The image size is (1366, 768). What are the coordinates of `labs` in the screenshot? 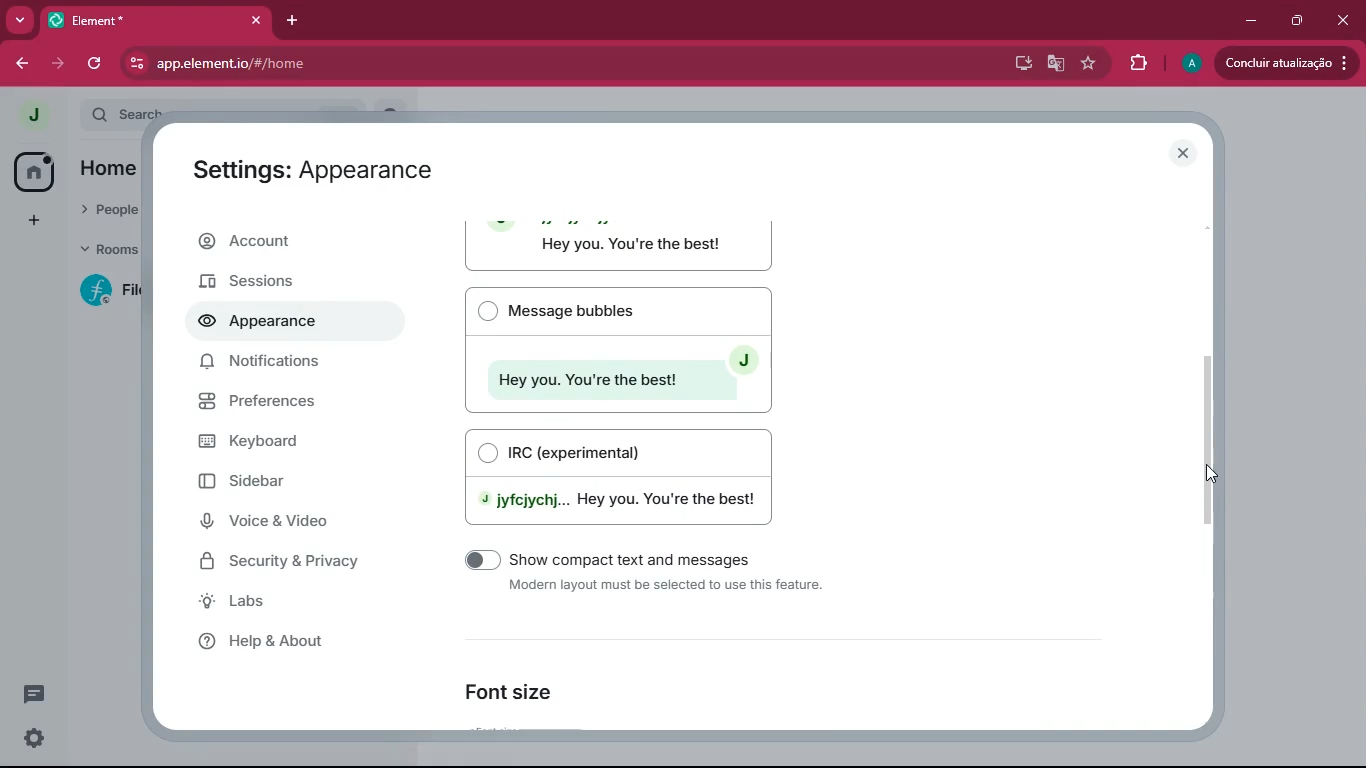 It's located at (282, 602).